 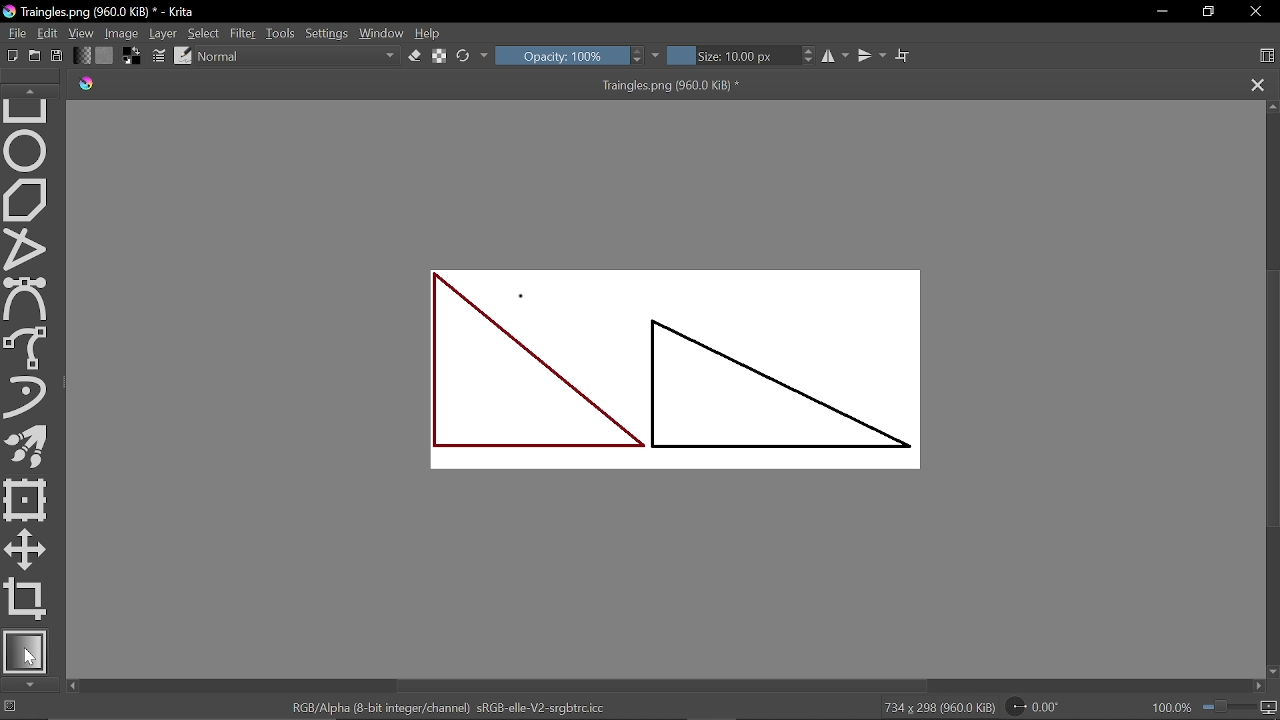 What do you see at coordinates (833, 58) in the screenshot?
I see `Horizontal mirror` at bounding box center [833, 58].